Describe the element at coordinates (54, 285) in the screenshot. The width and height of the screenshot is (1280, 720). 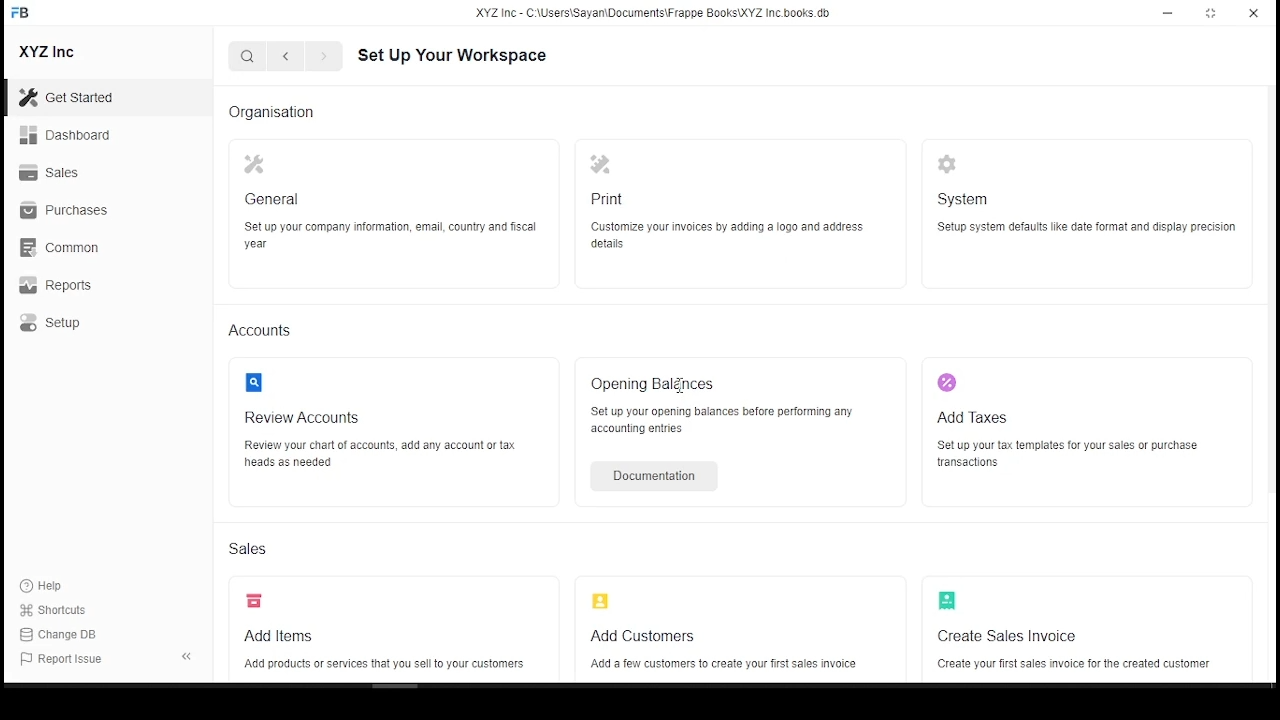
I see `Reports` at that location.